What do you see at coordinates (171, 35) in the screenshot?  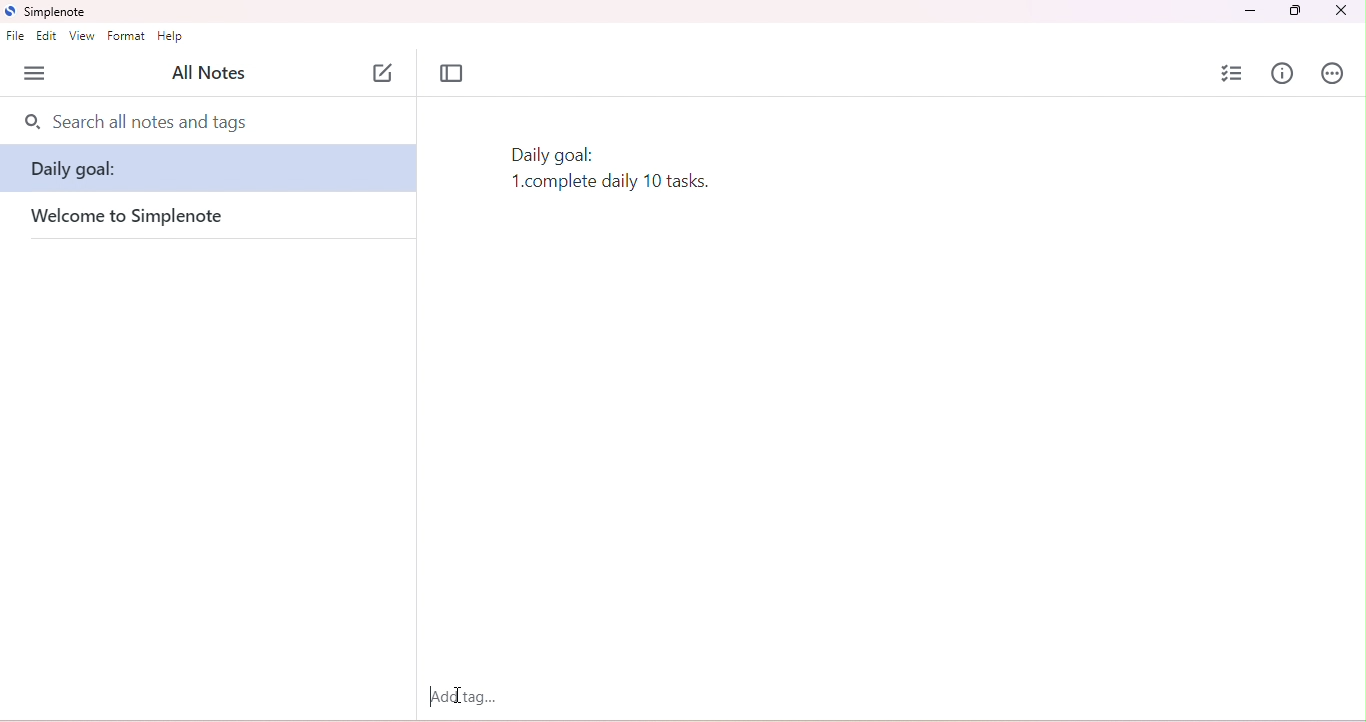 I see `help` at bounding box center [171, 35].